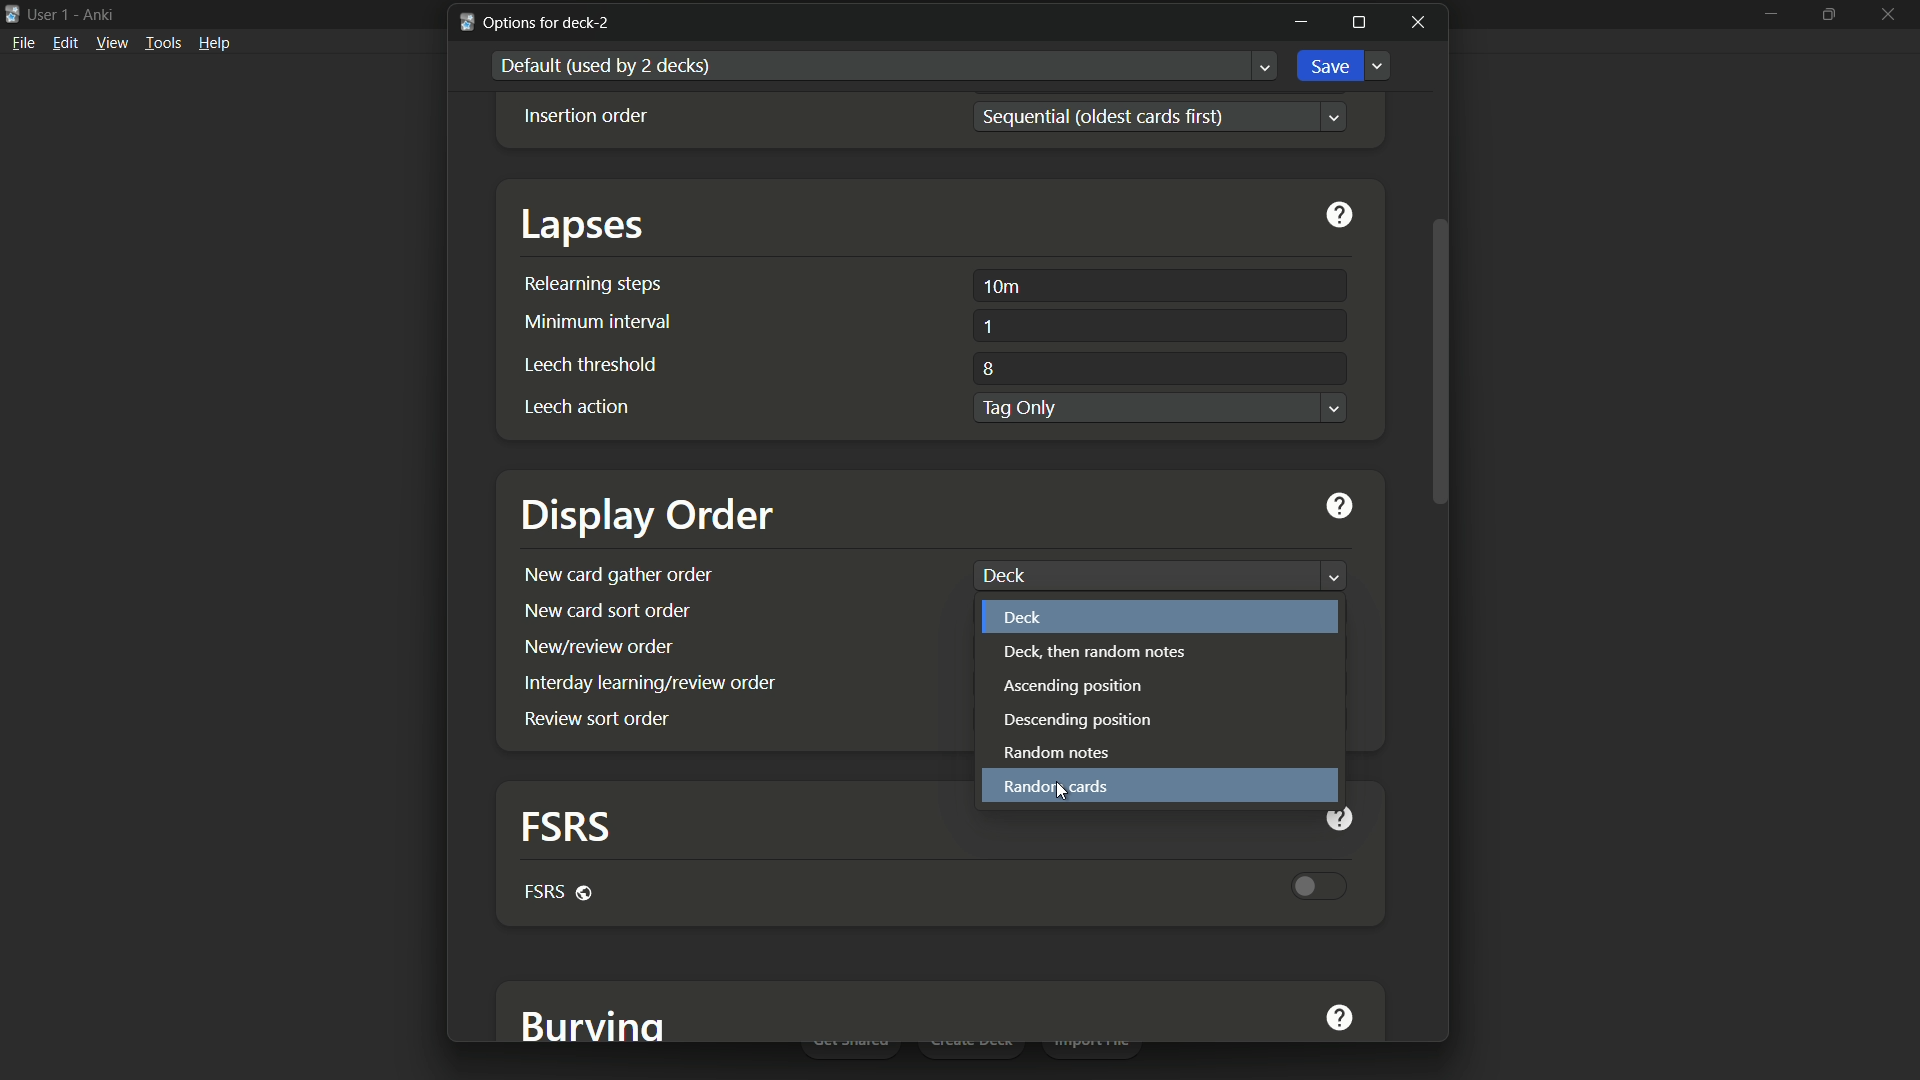 The height and width of the screenshot is (1080, 1920). Describe the element at coordinates (1001, 575) in the screenshot. I see `deck` at that location.